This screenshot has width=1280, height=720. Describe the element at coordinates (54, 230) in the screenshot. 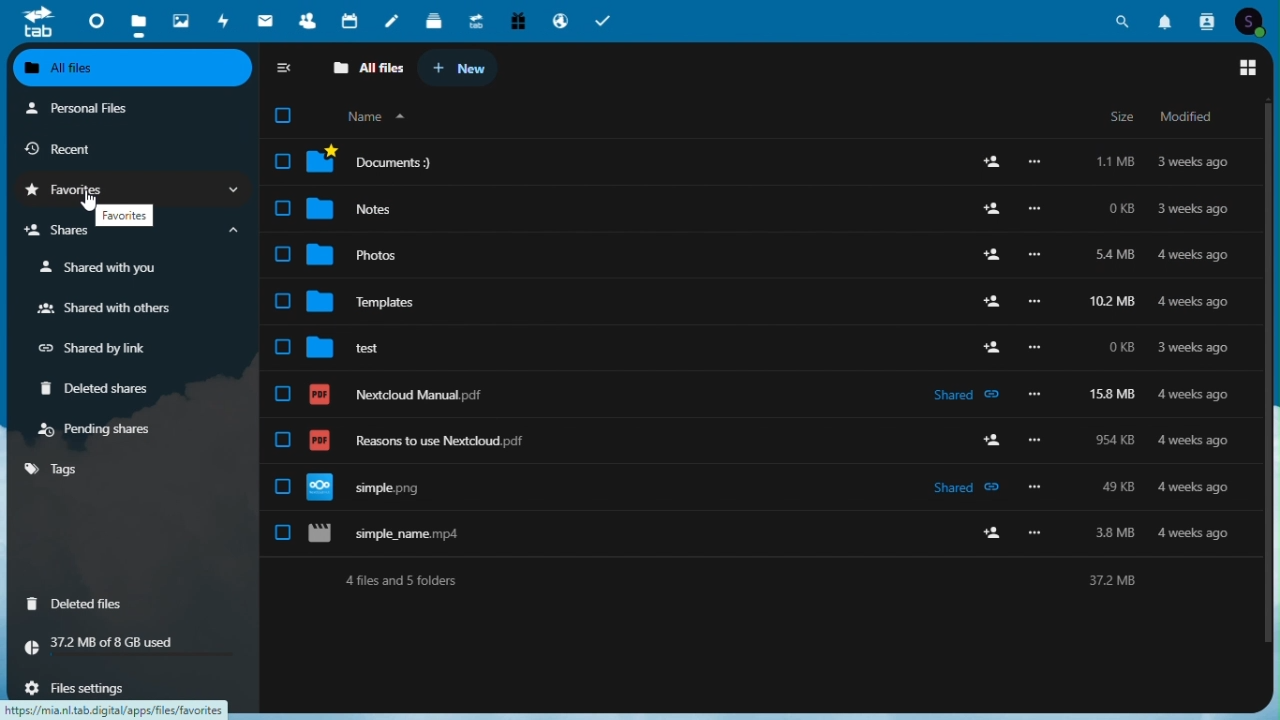

I see `shares` at that location.